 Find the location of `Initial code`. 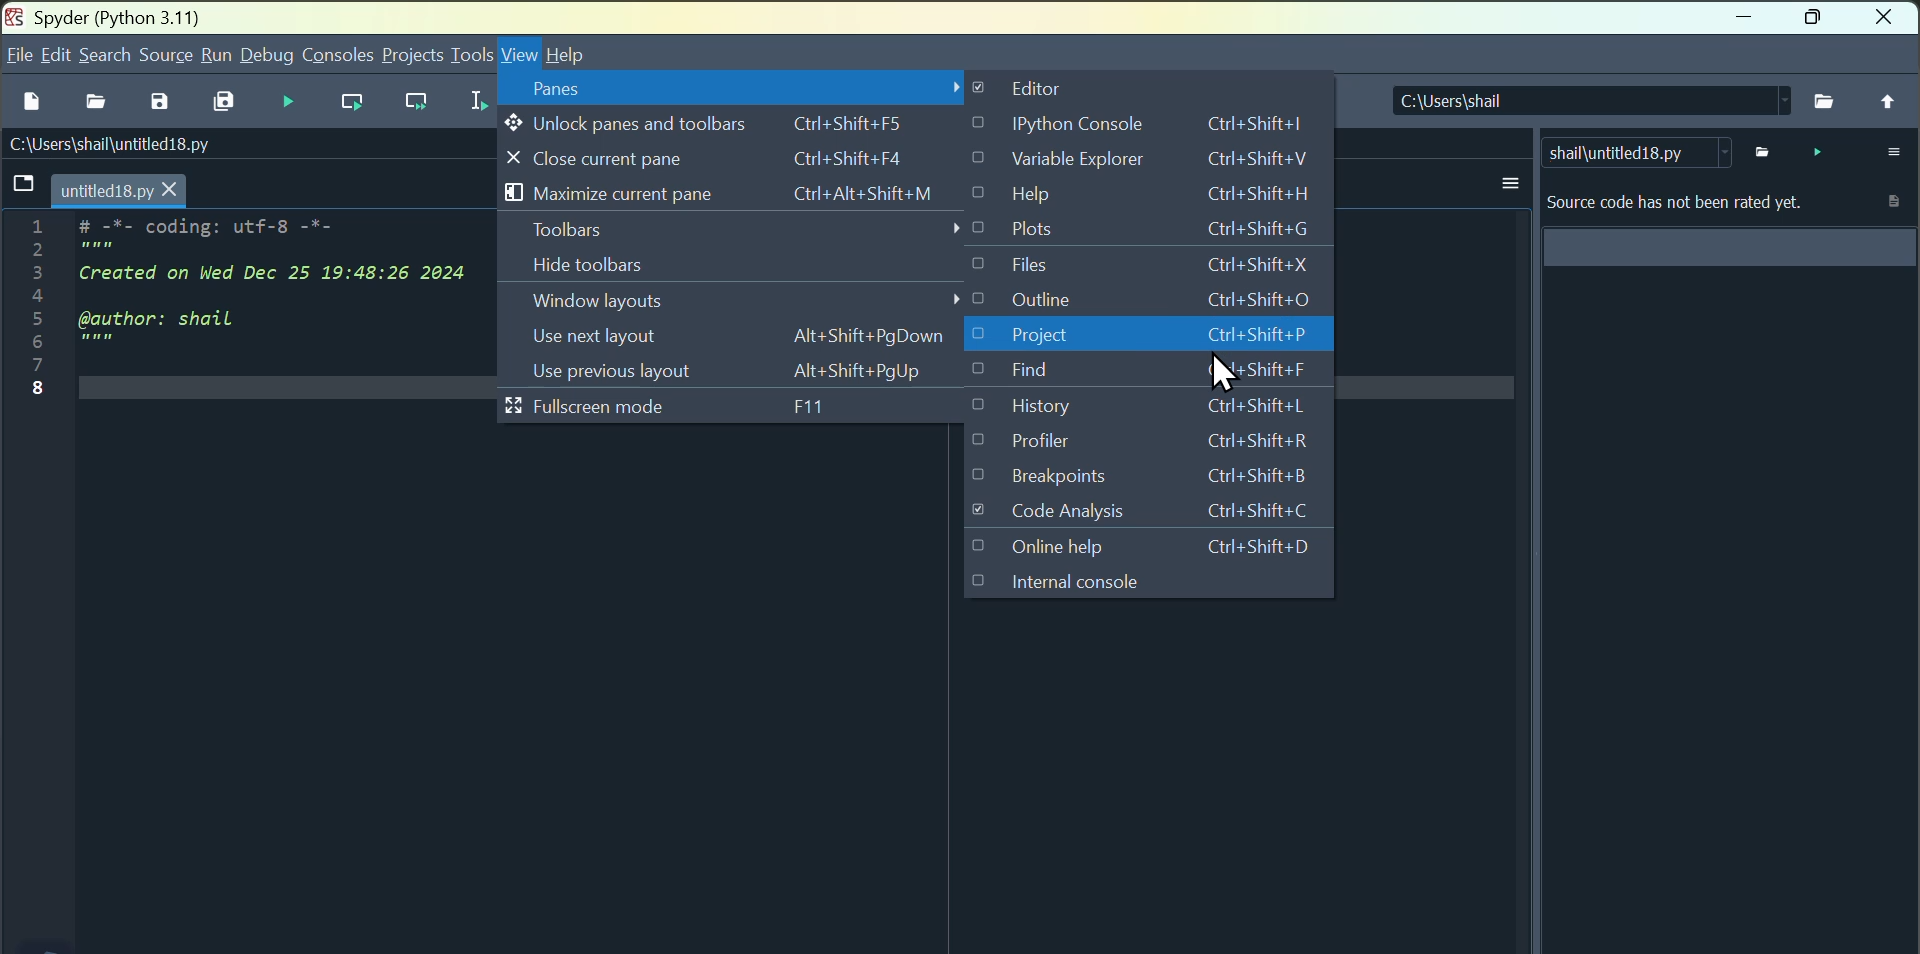

Initial code is located at coordinates (236, 307).